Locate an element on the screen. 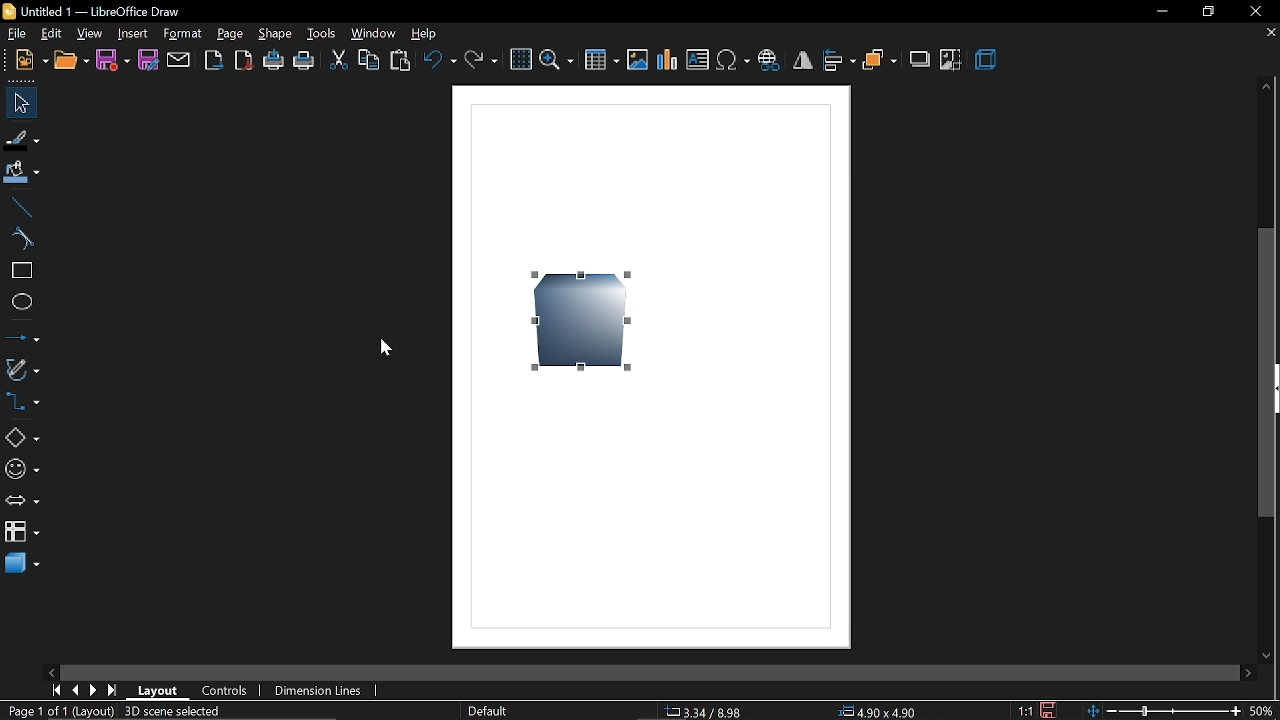 The width and height of the screenshot is (1280, 720). dimension lines is located at coordinates (319, 691).